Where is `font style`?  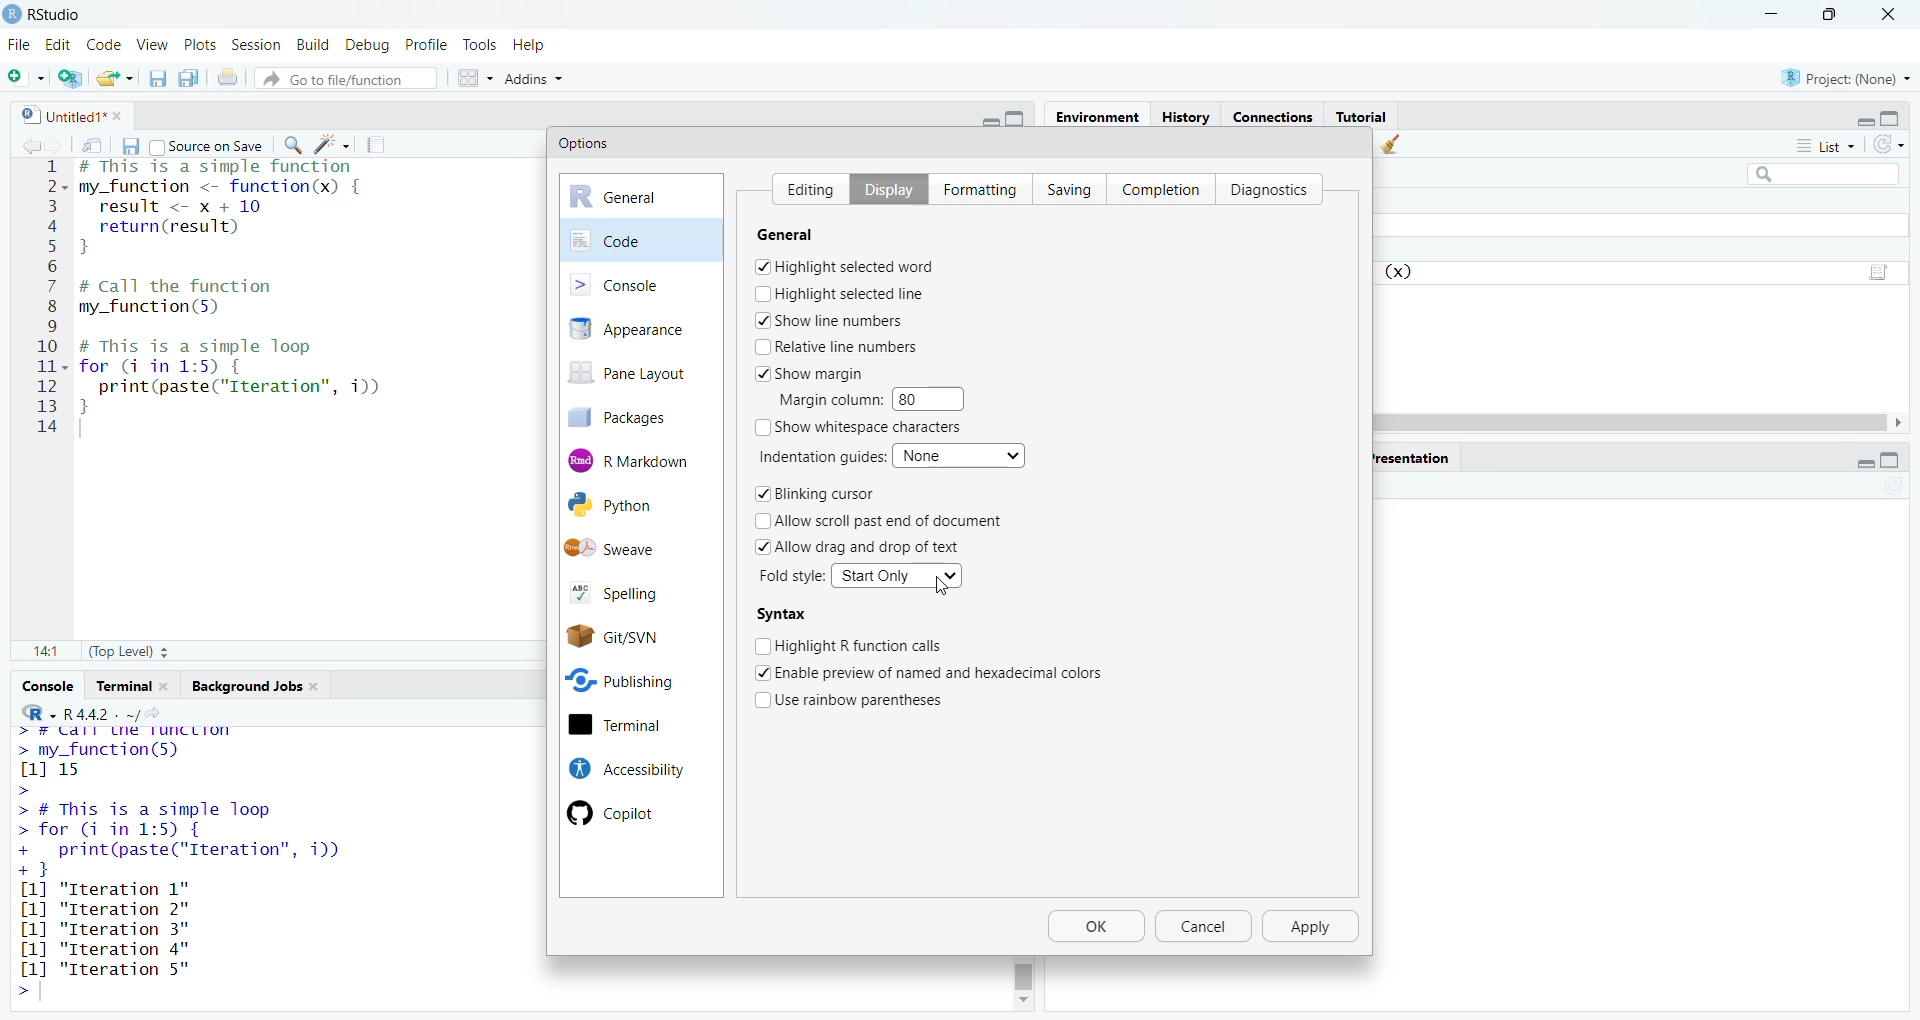 font style is located at coordinates (794, 576).